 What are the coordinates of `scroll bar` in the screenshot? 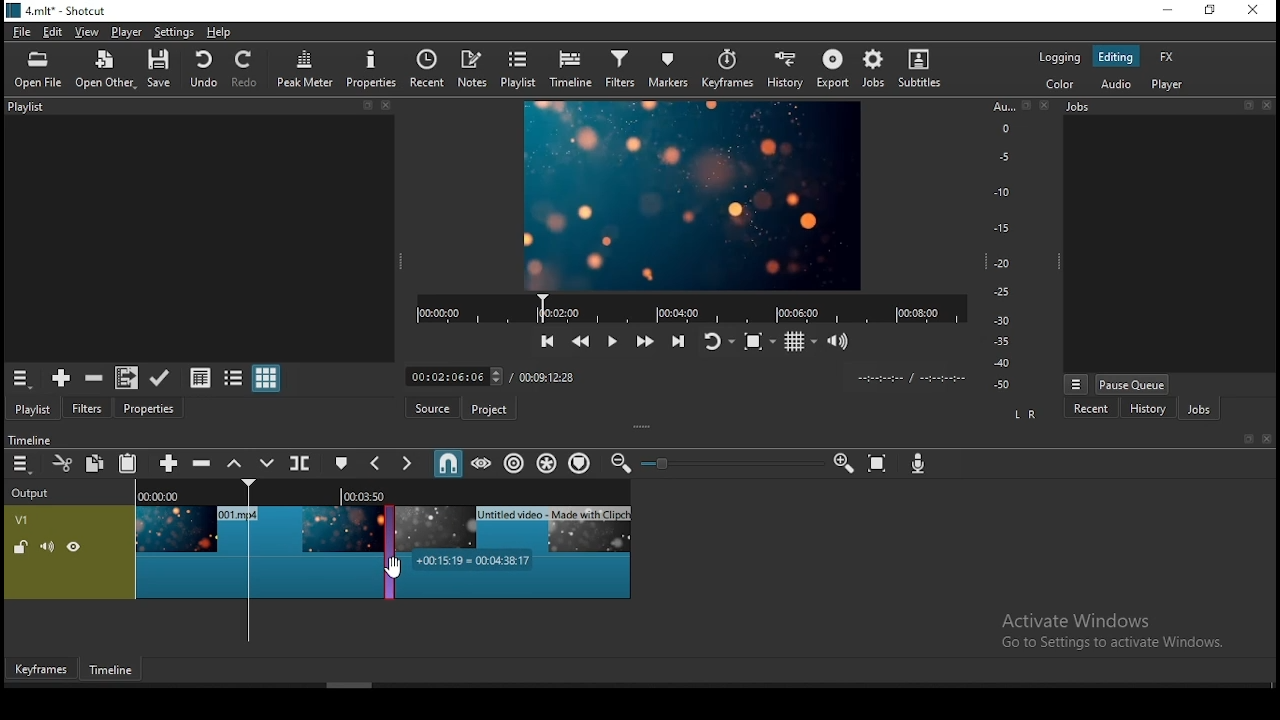 It's located at (351, 684).